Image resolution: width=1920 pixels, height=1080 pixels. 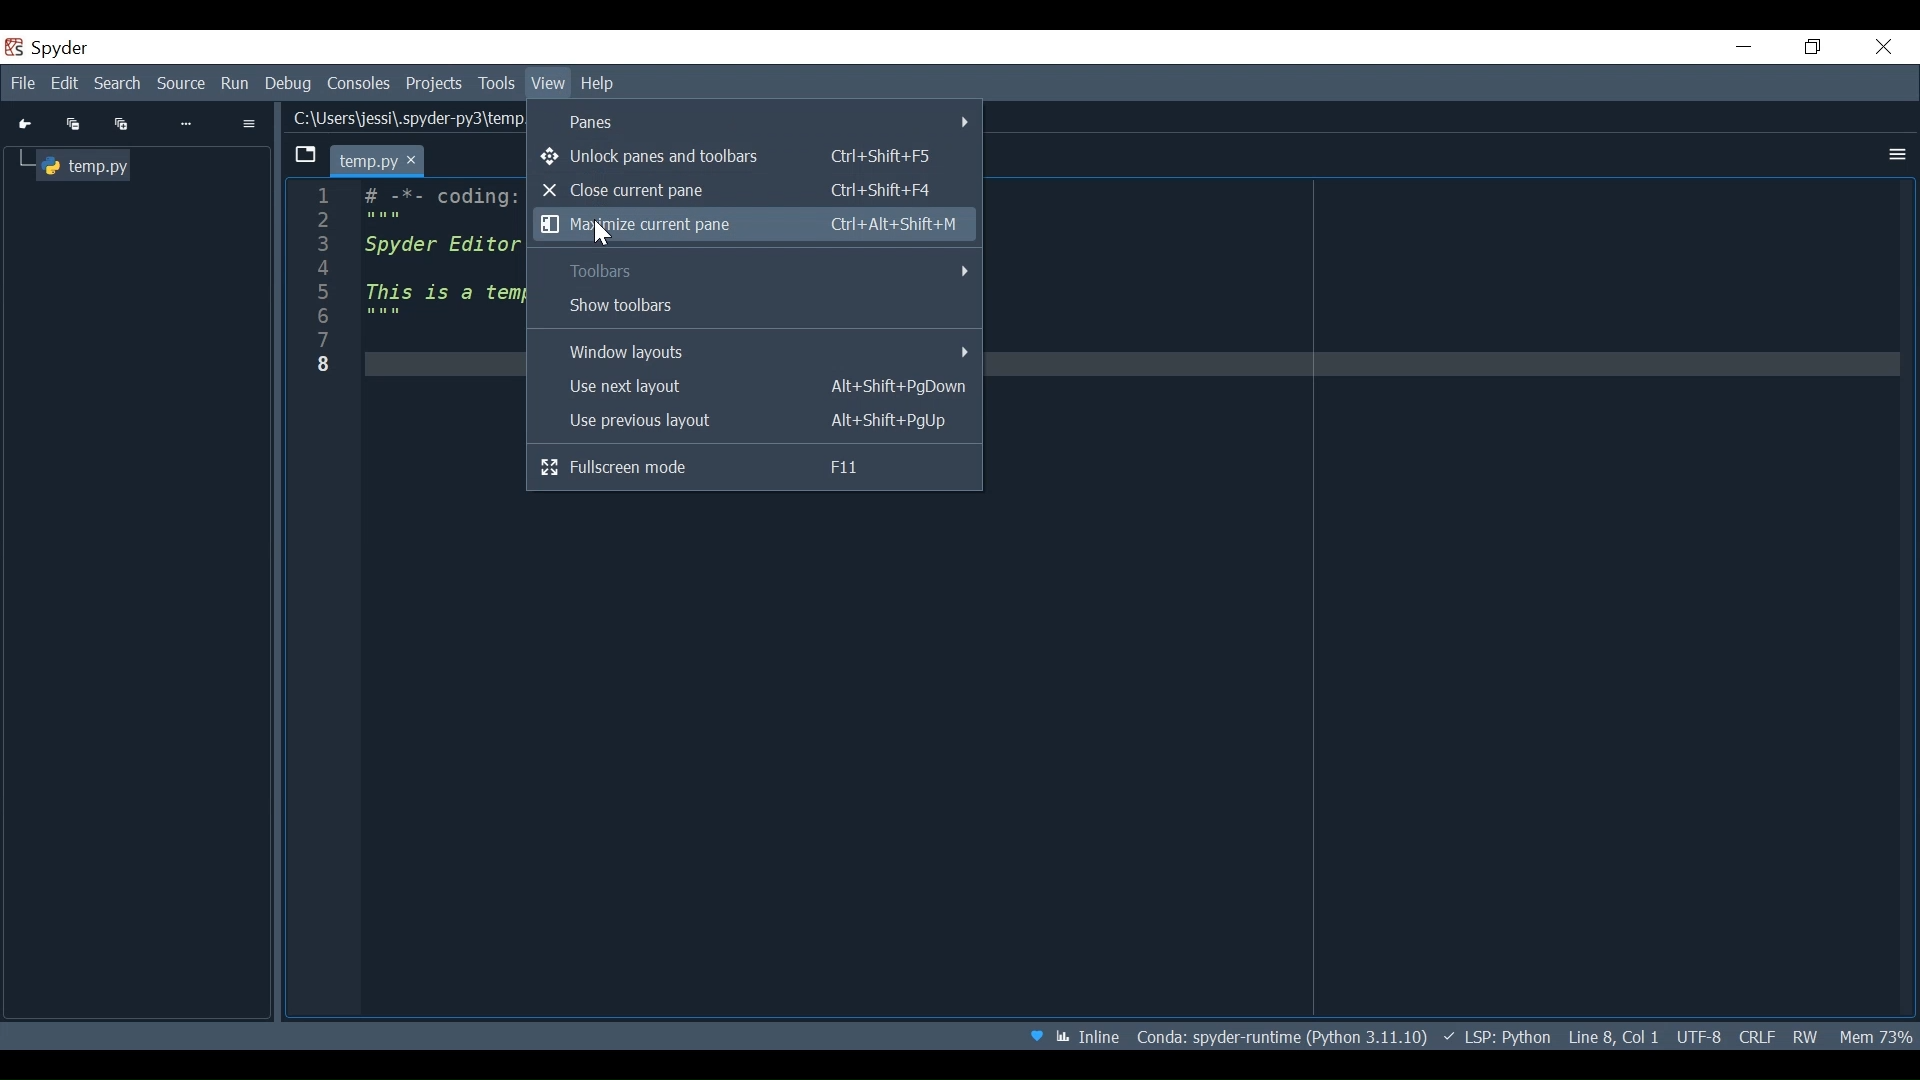 I want to click on temp.py, so click(x=87, y=164).